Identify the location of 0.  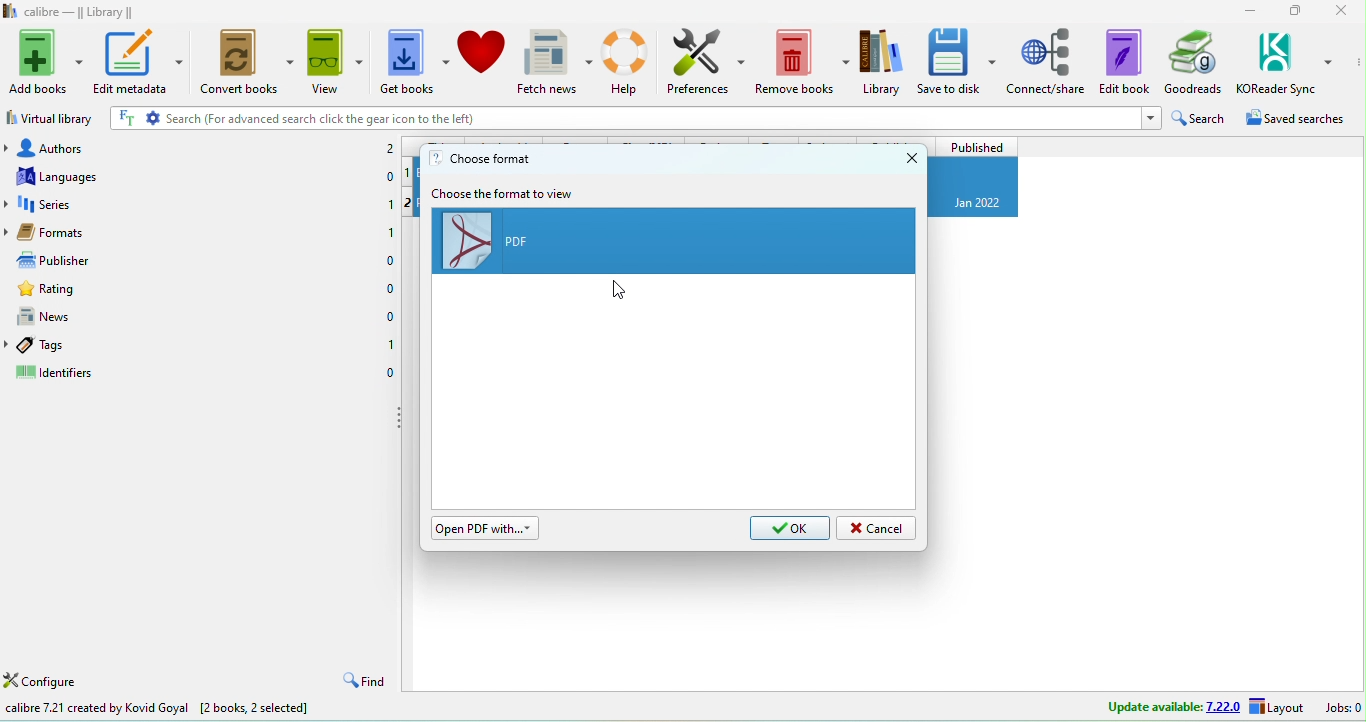
(390, 261).